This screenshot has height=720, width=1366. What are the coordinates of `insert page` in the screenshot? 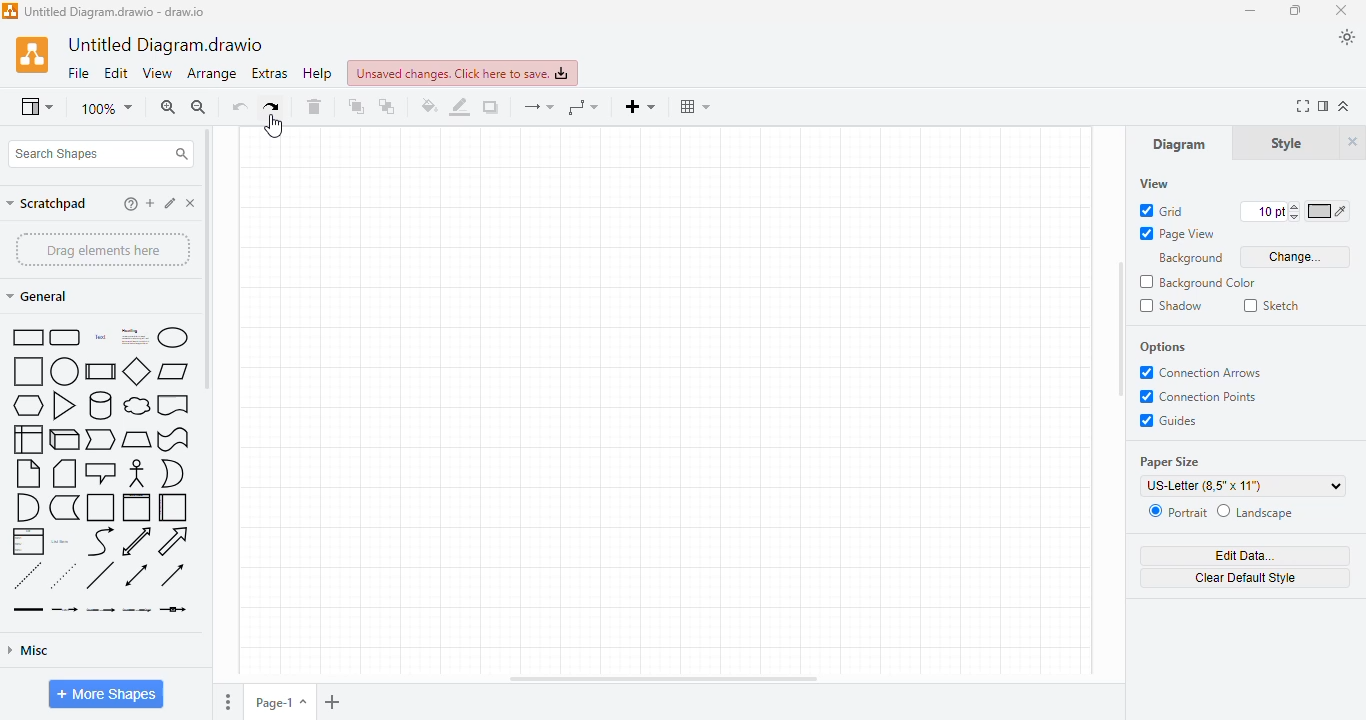 It's located at (331, 701).